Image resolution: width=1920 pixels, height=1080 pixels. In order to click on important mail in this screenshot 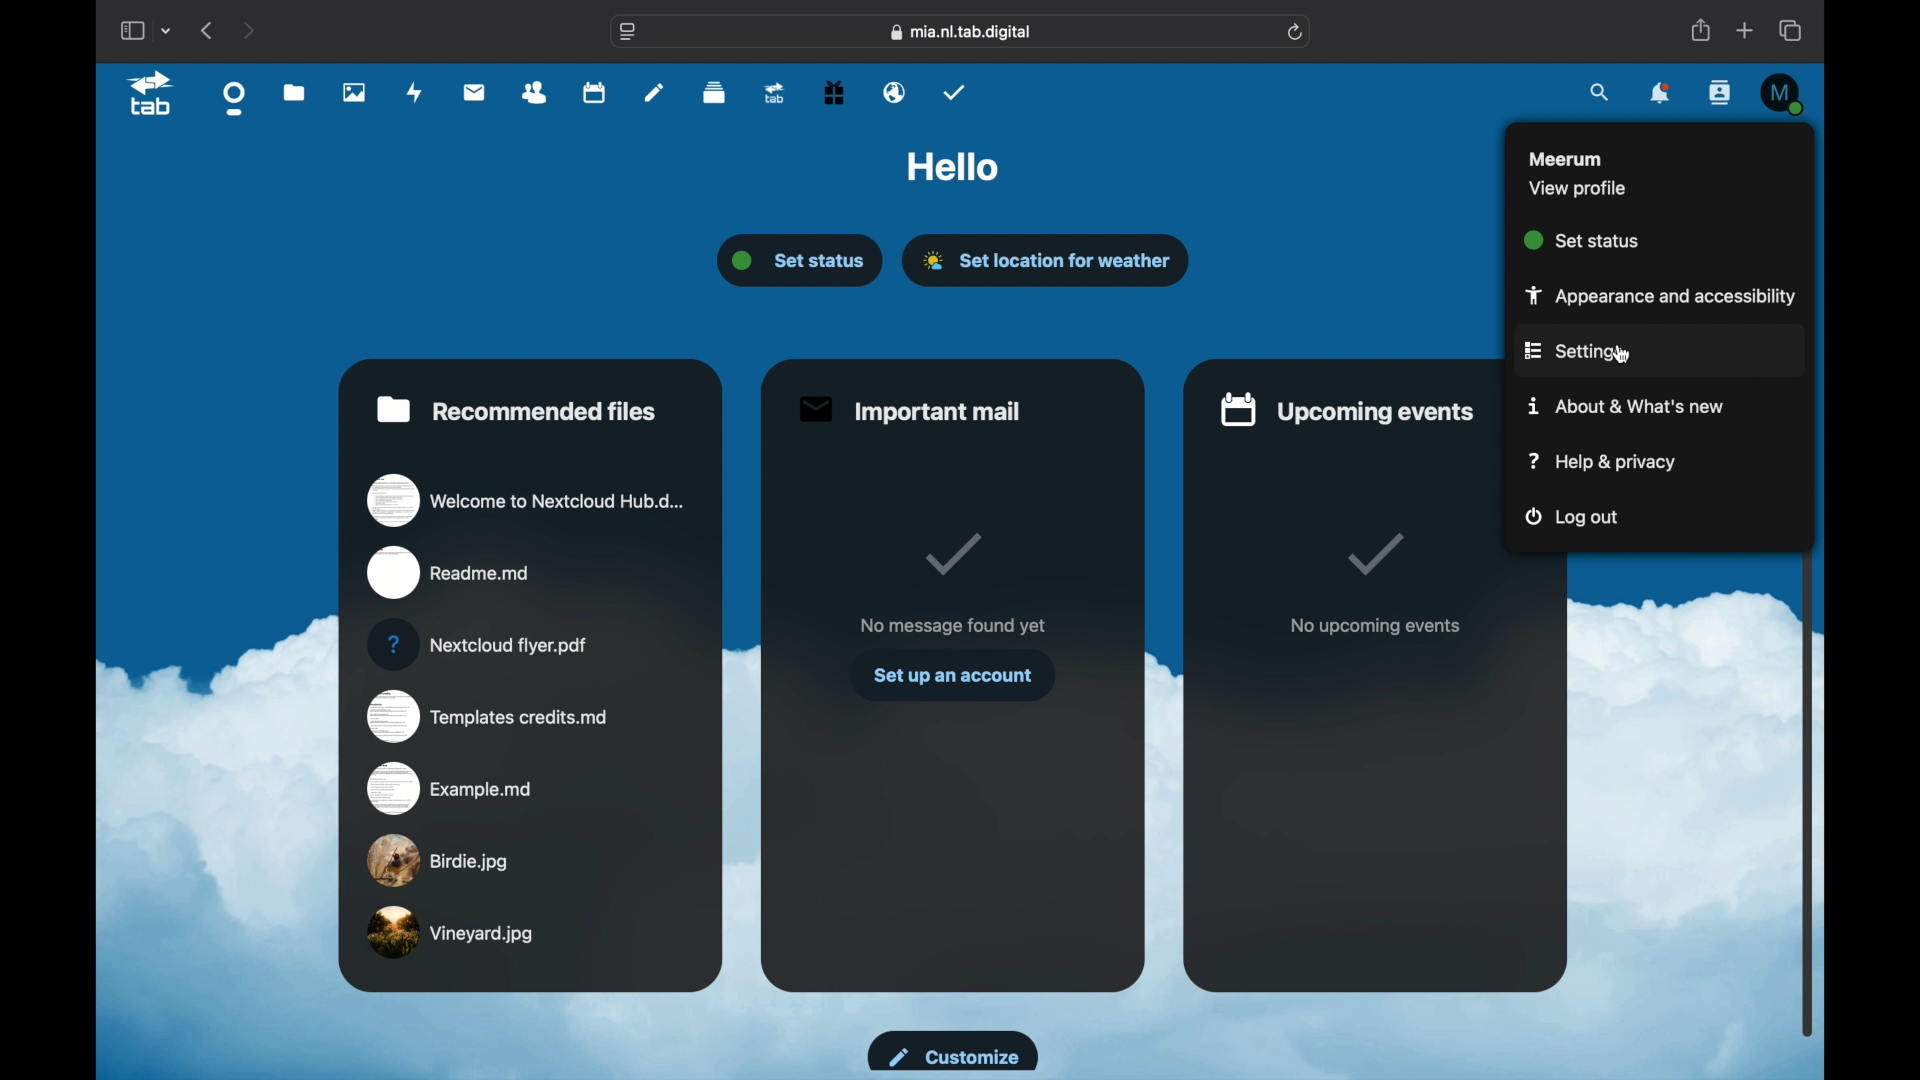, I will do `click(908, 410)`.